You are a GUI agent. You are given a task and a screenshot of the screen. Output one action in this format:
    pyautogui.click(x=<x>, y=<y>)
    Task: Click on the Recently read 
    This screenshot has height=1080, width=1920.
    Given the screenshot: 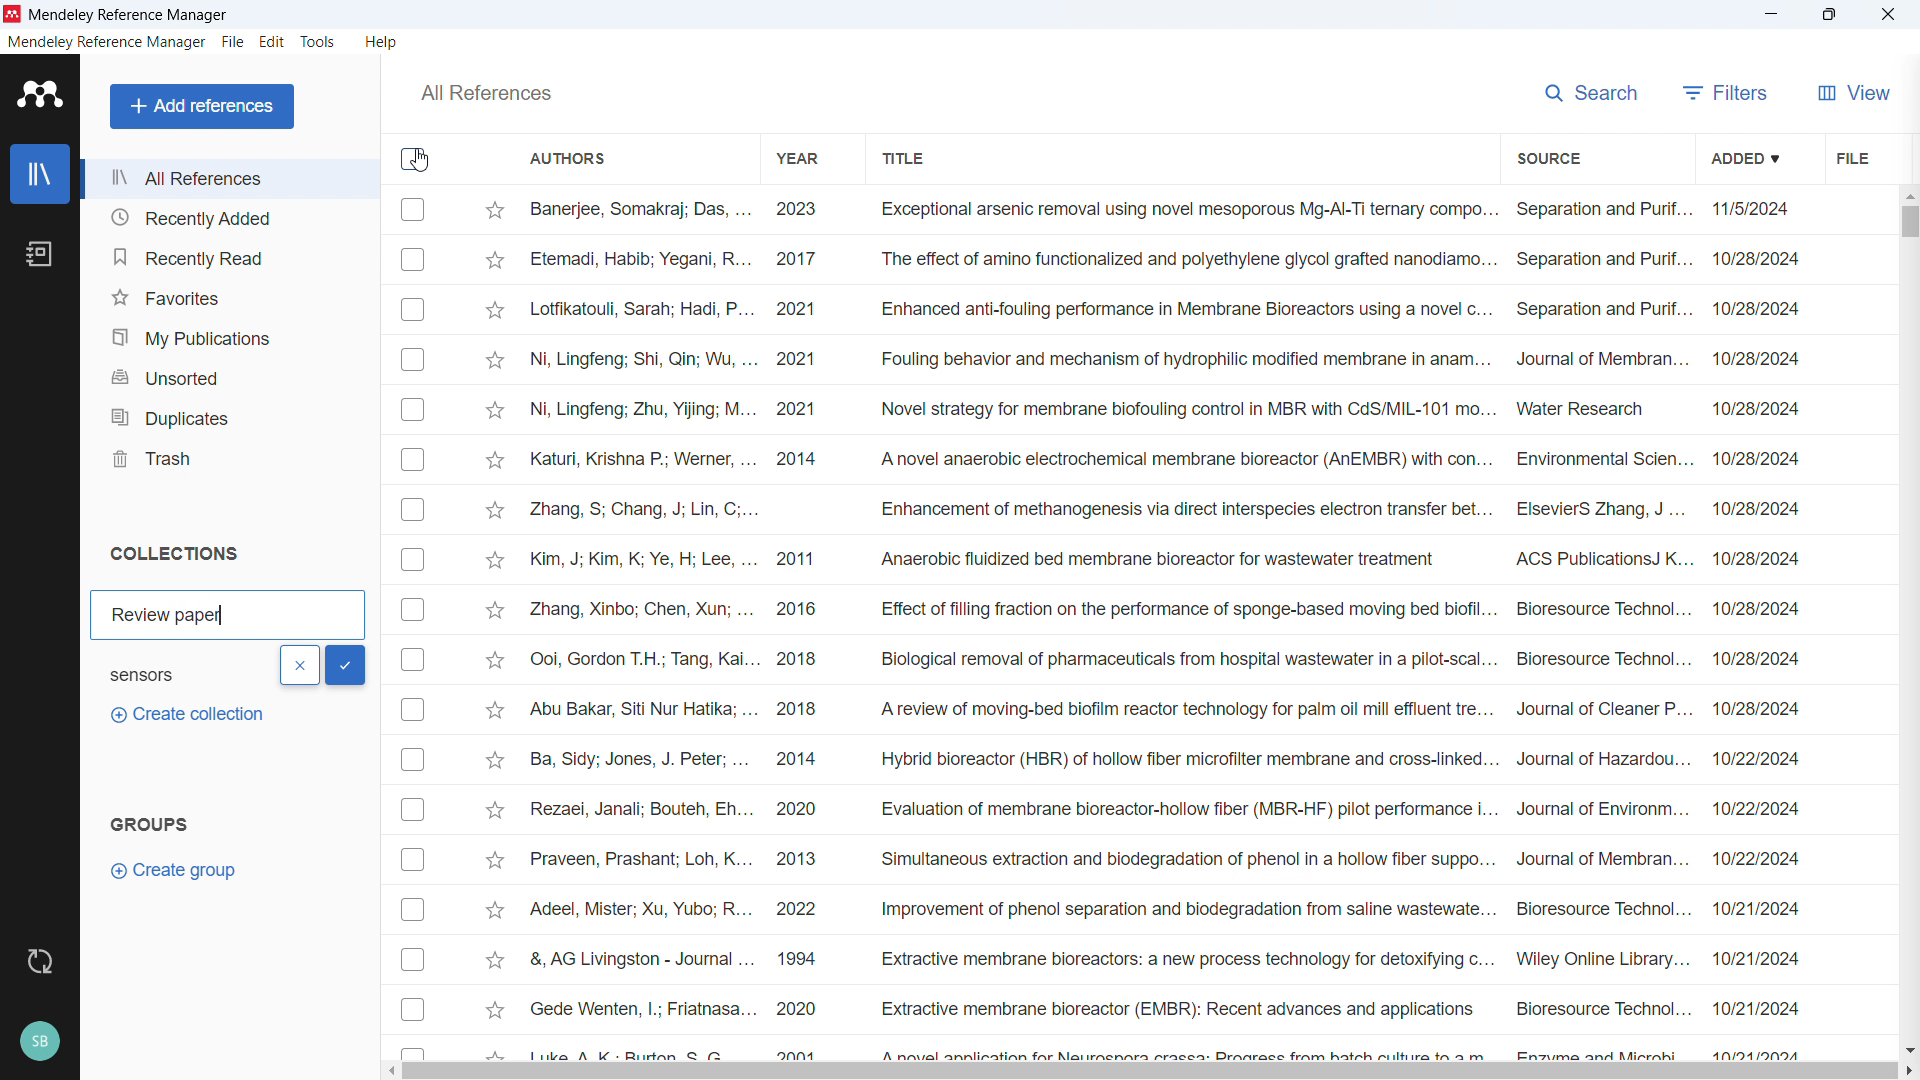 What is the action you would take?
    pyautogui.click(x=227, y=255)
    